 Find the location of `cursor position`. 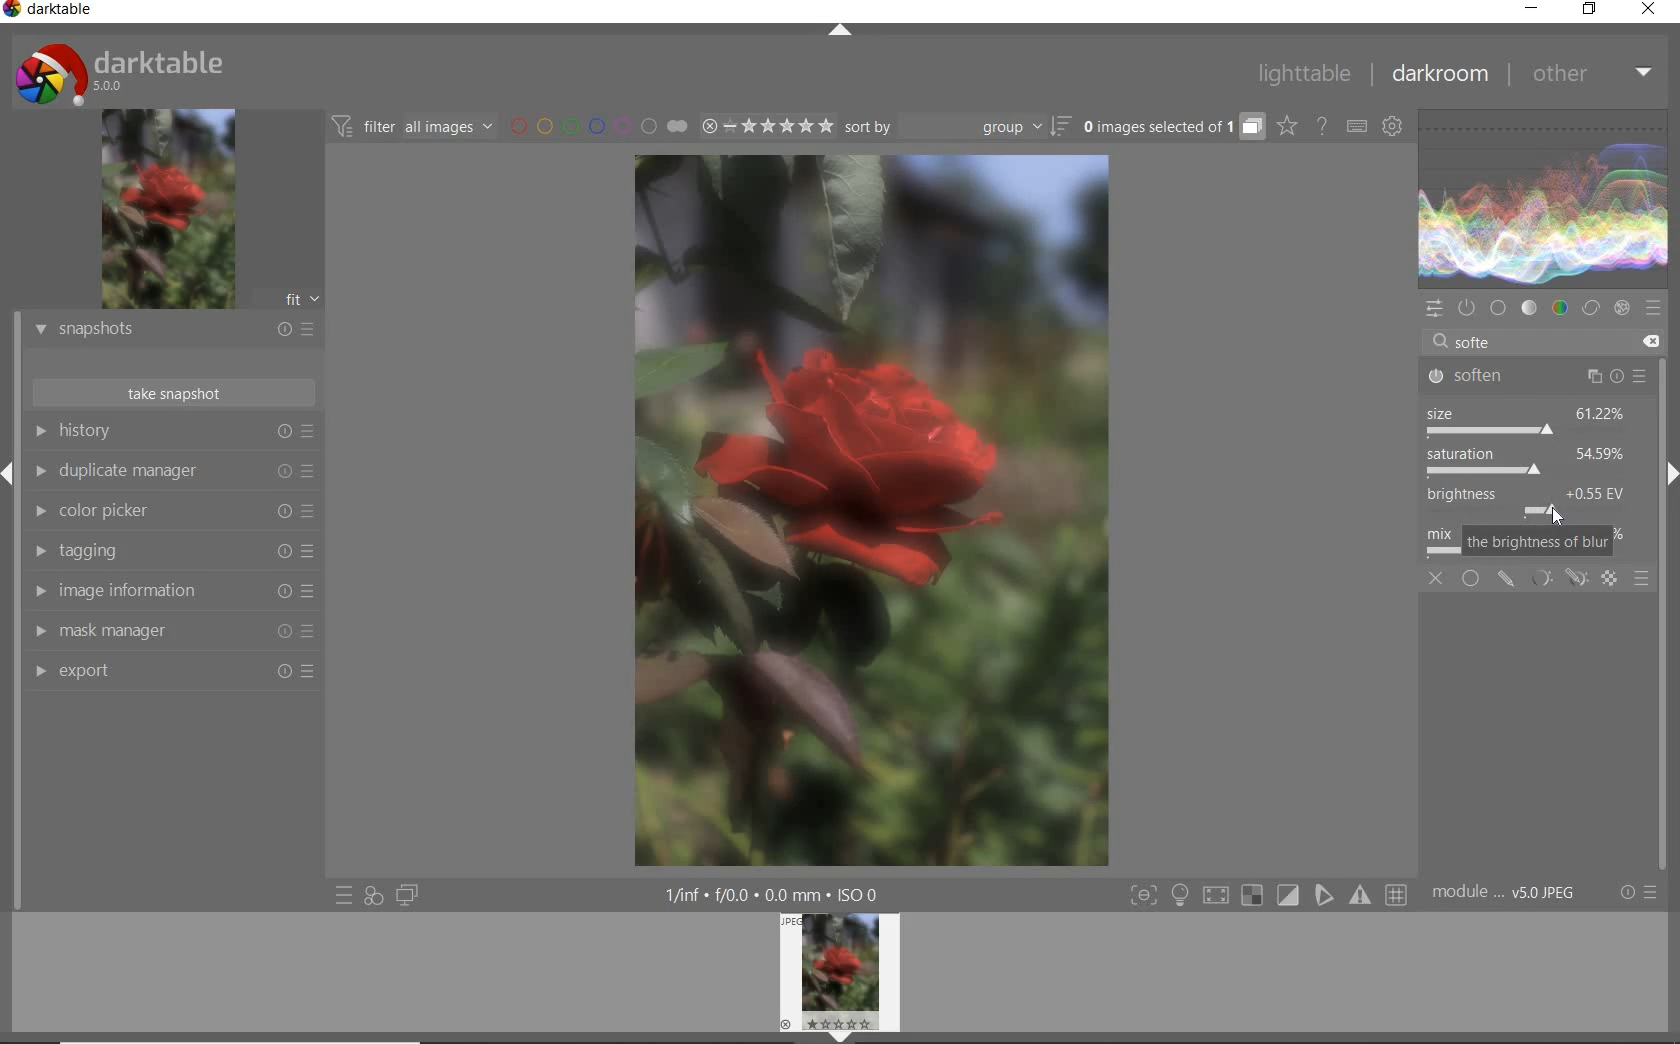

cursor position is located at coordinates (1556, 518).